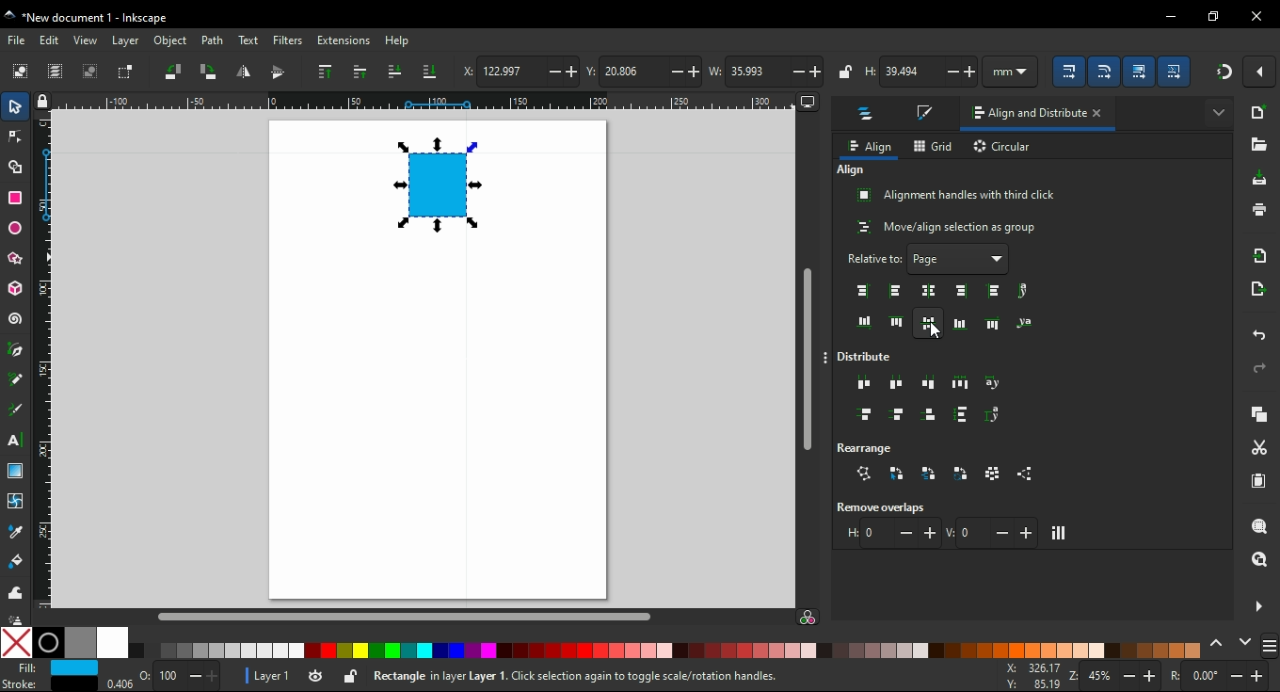  Describe the element at coordinates (931, 290) in the screenshot. I see `center on vertical axis` at that location.